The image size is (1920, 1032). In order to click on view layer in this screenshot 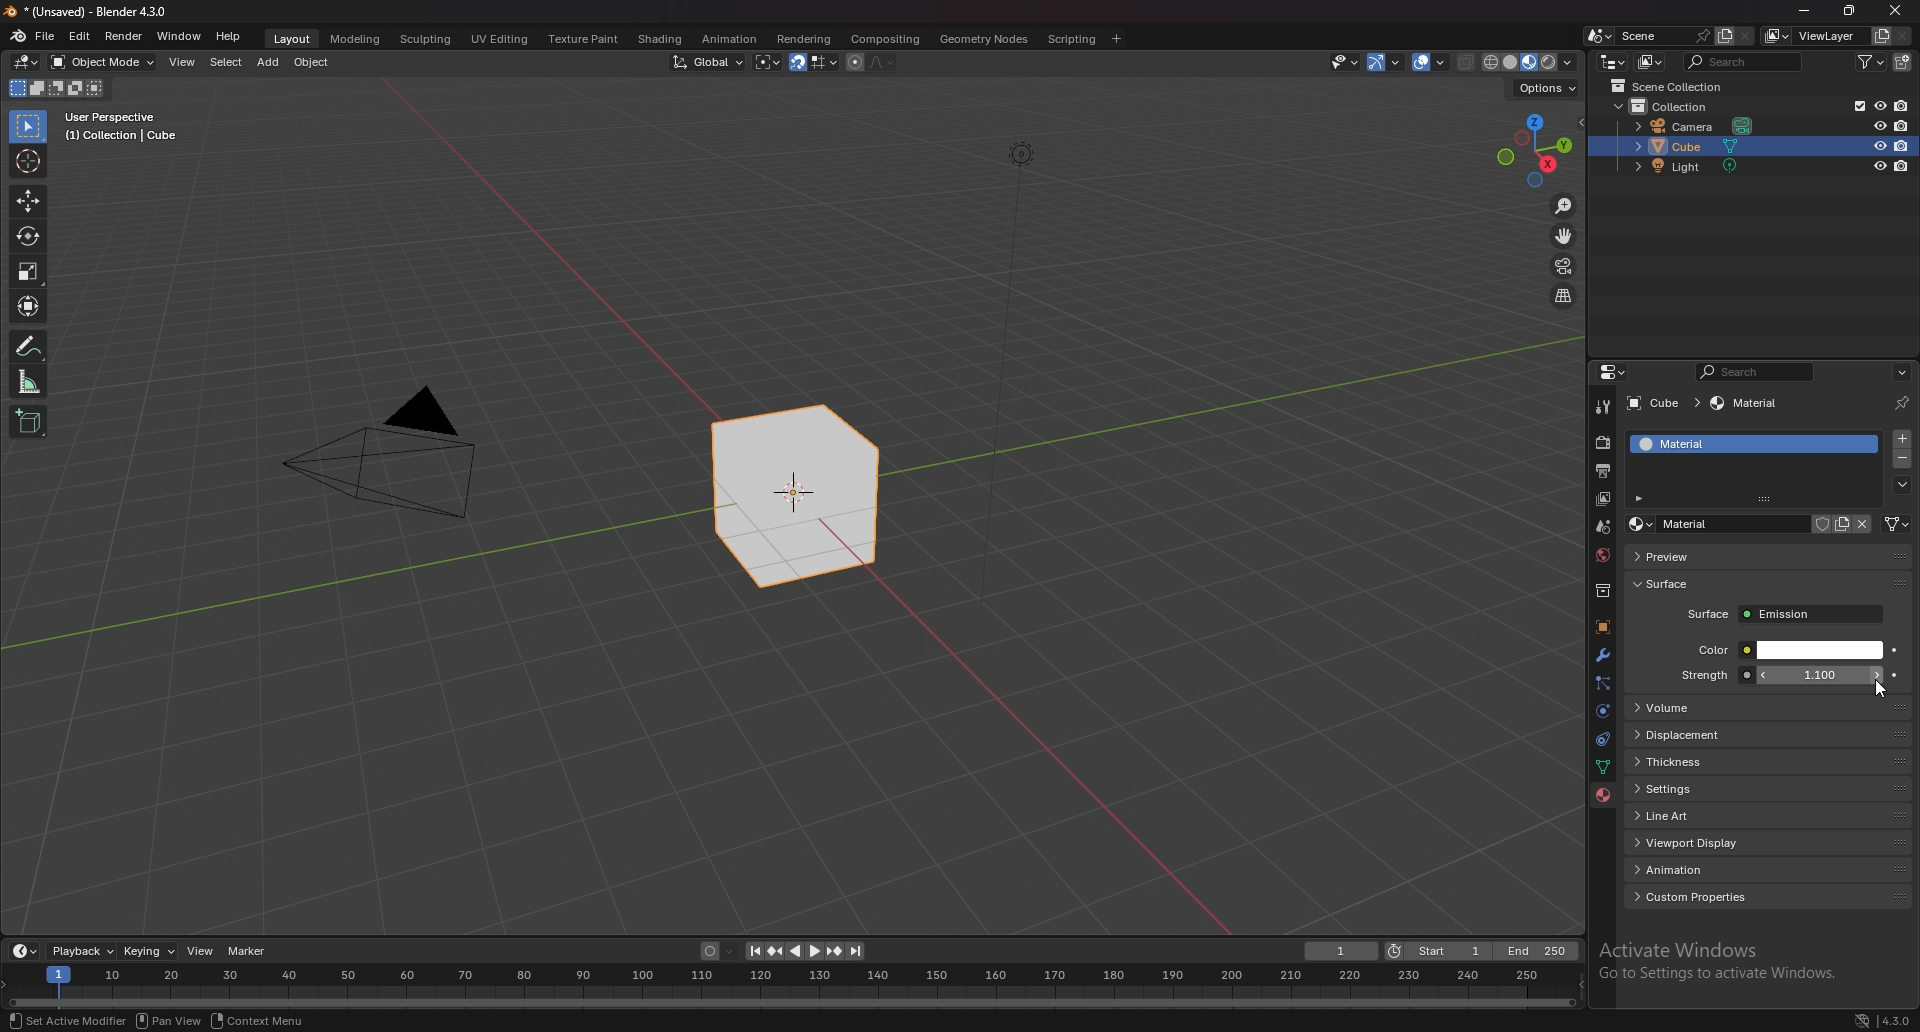, I will do `click(1816, 36)`.